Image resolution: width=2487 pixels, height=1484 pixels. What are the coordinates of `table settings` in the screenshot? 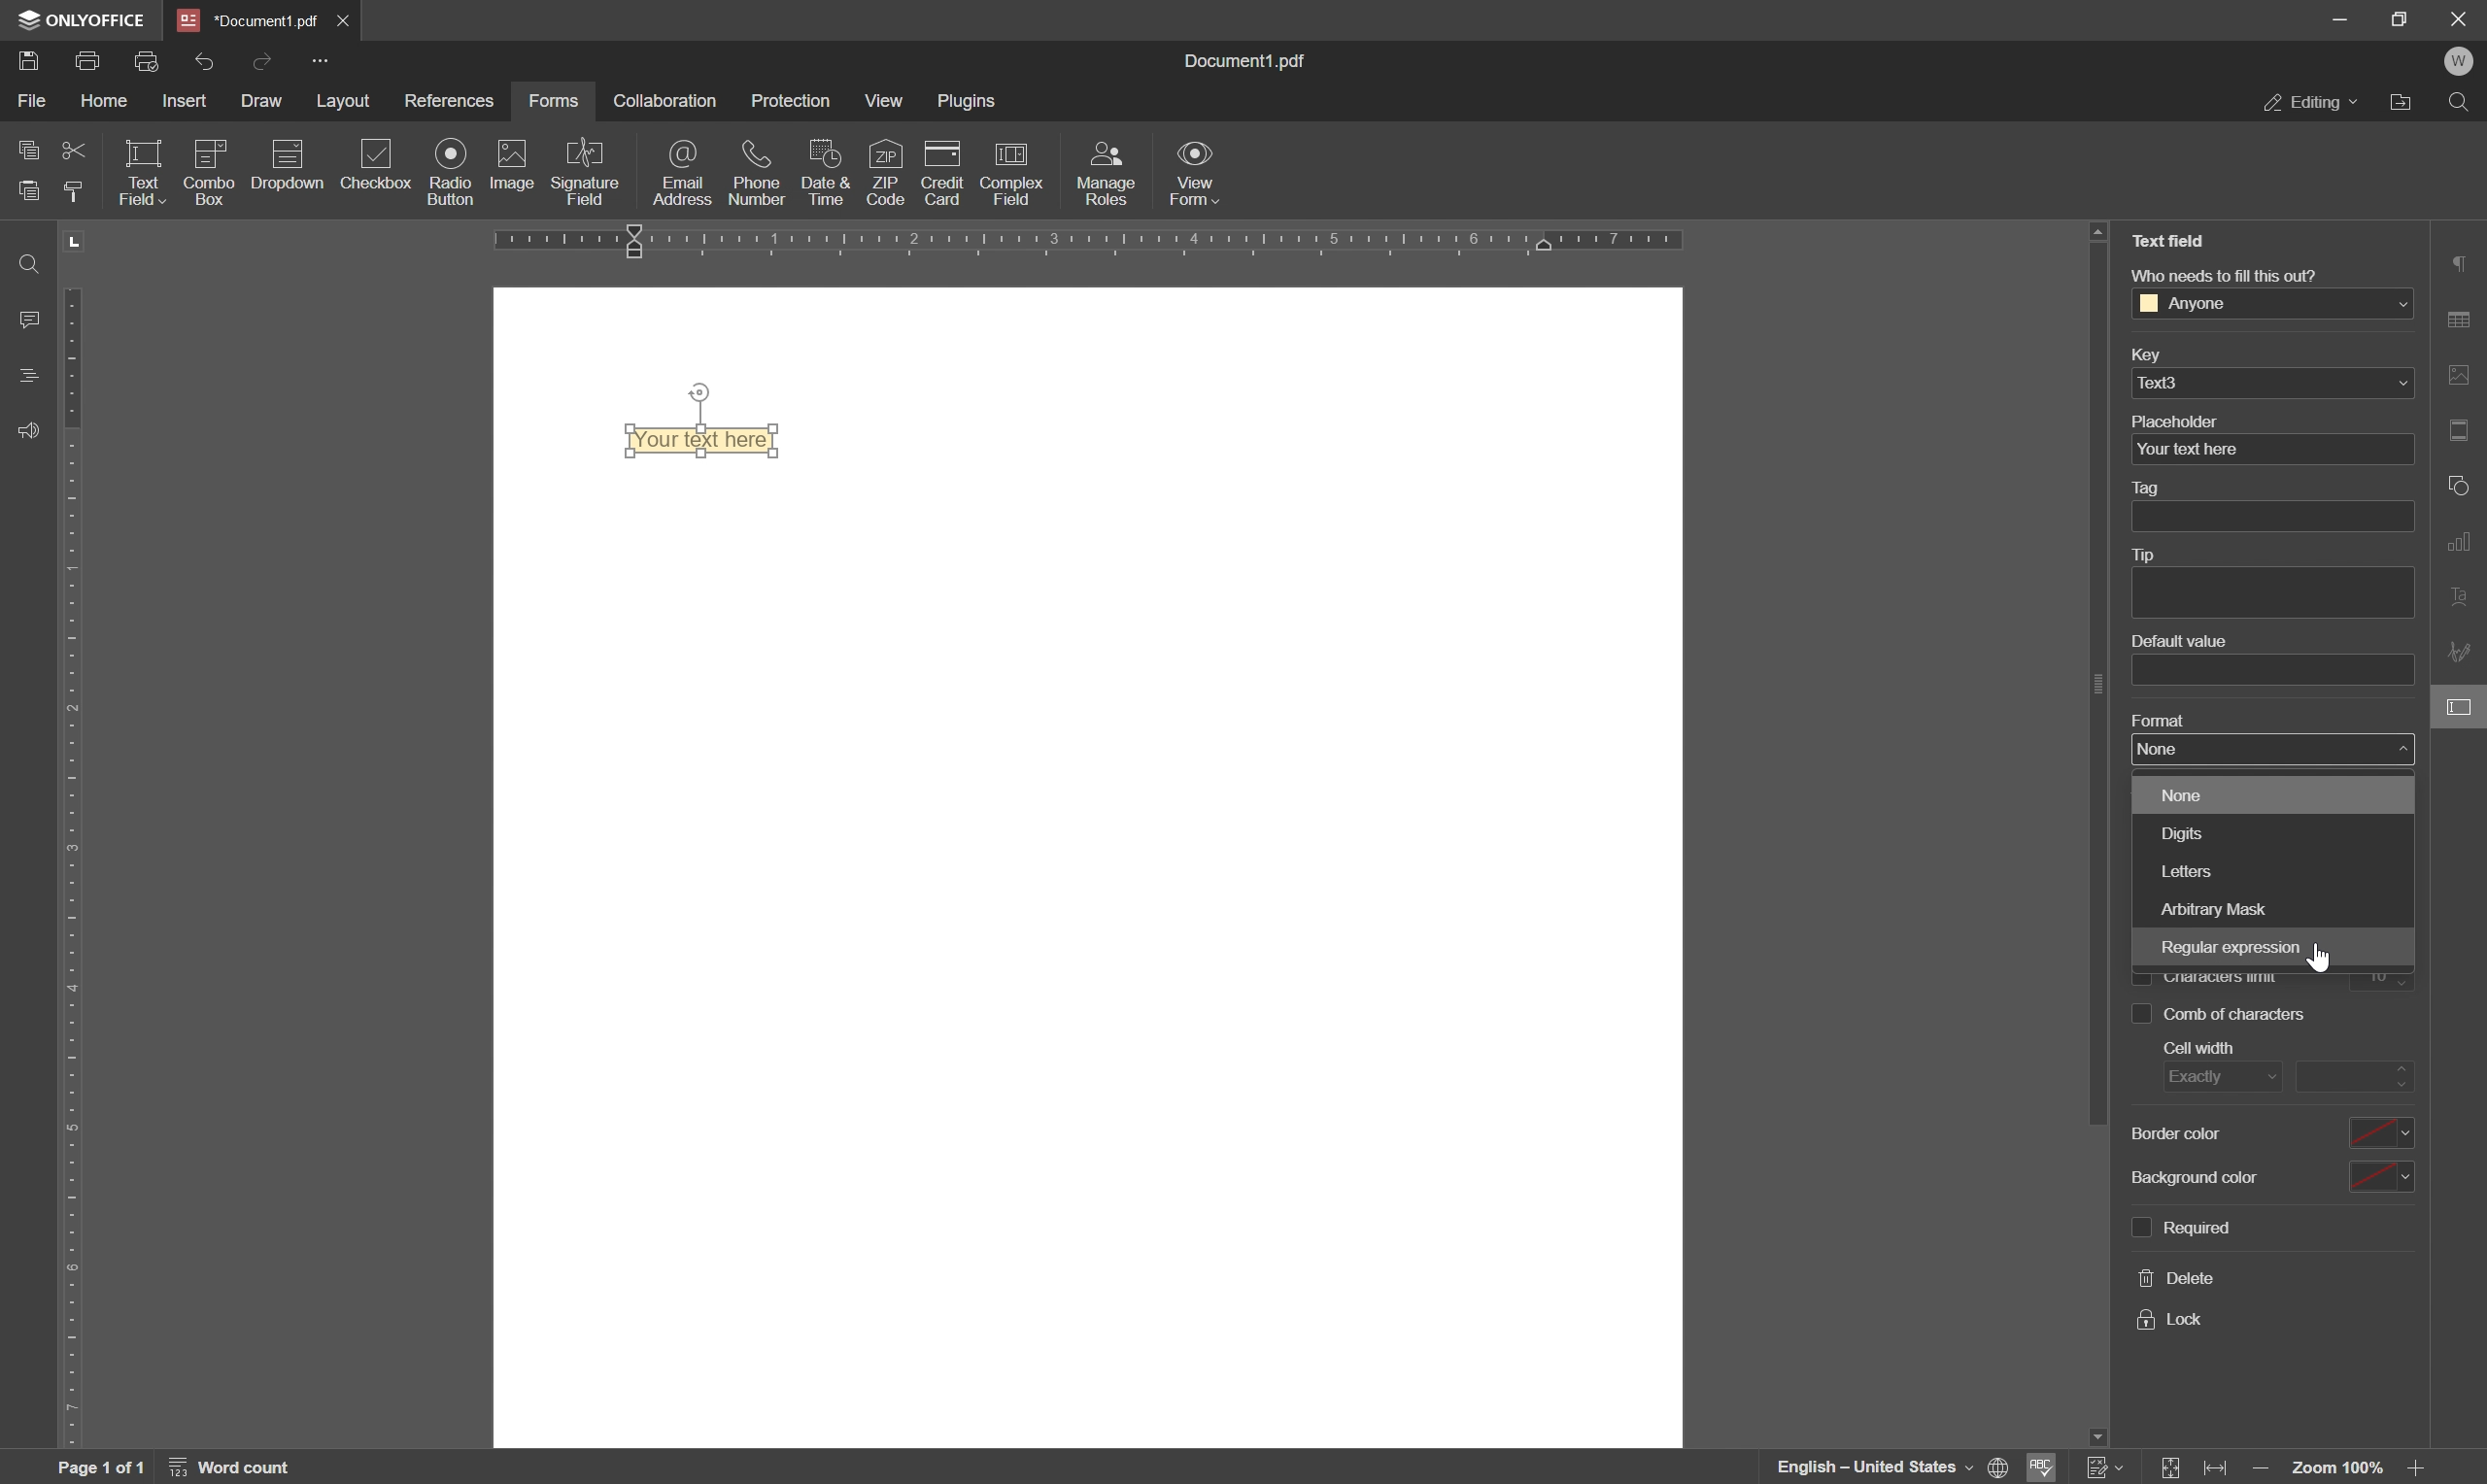 It's located at (2464, 318).